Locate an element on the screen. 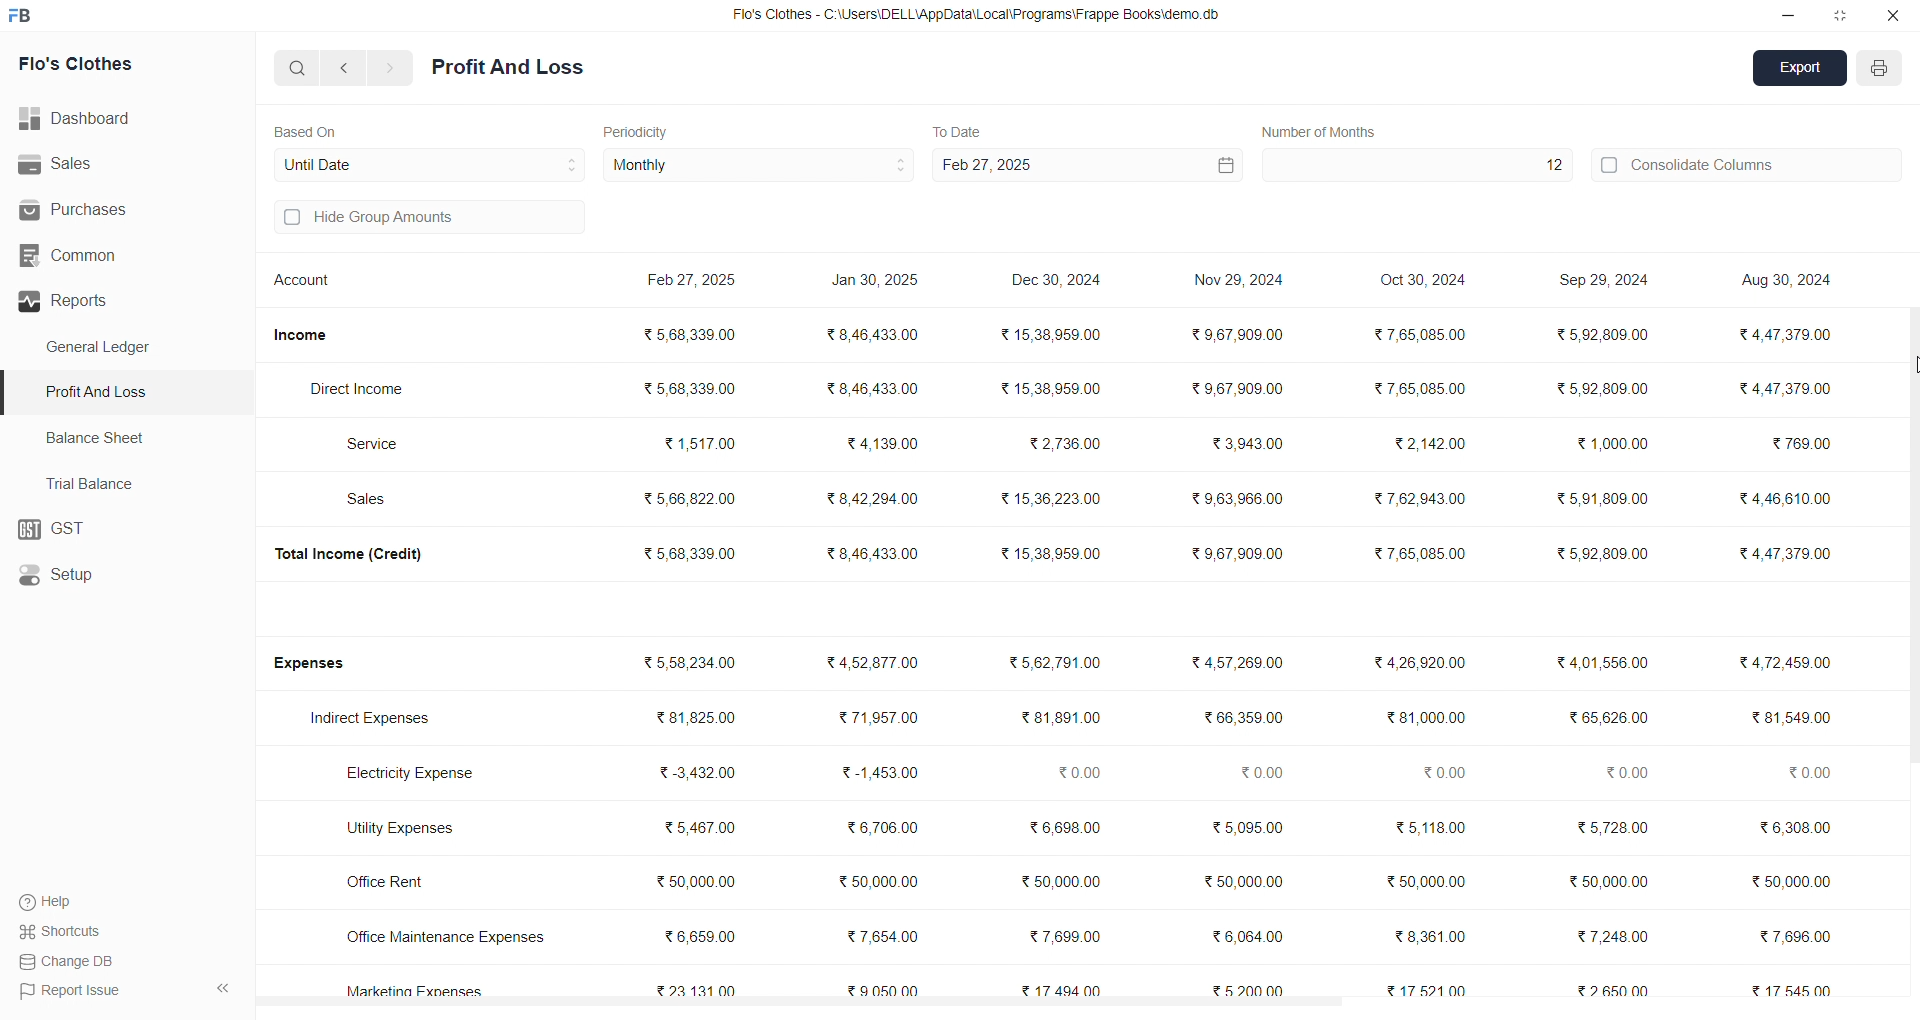 The height and width of the screenshot is (1020, 1920). Nov 29, 2024 is located at coordinates (1238, 276).